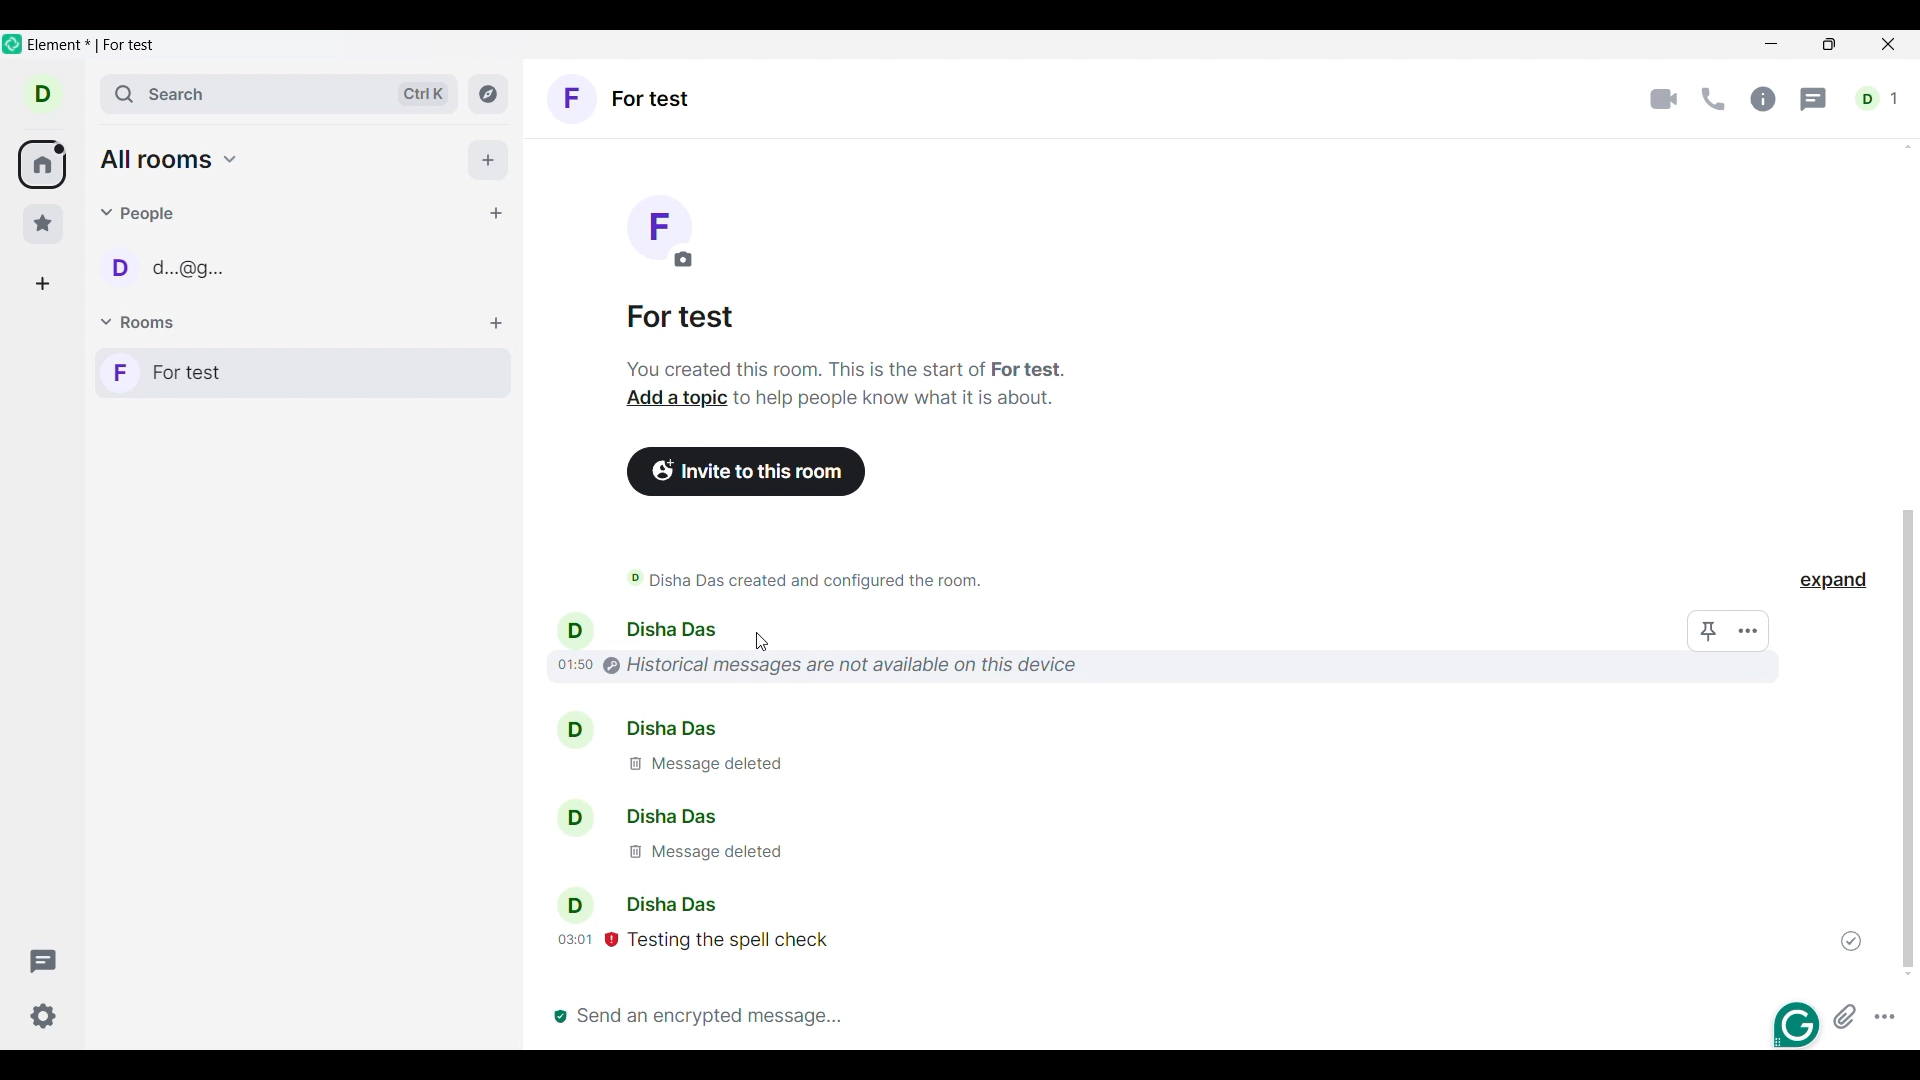 This screenshot has width=1920, height=1080. Describe the element at coordinates (42, 165) in the screenshot. I see `All rooms` at that location.